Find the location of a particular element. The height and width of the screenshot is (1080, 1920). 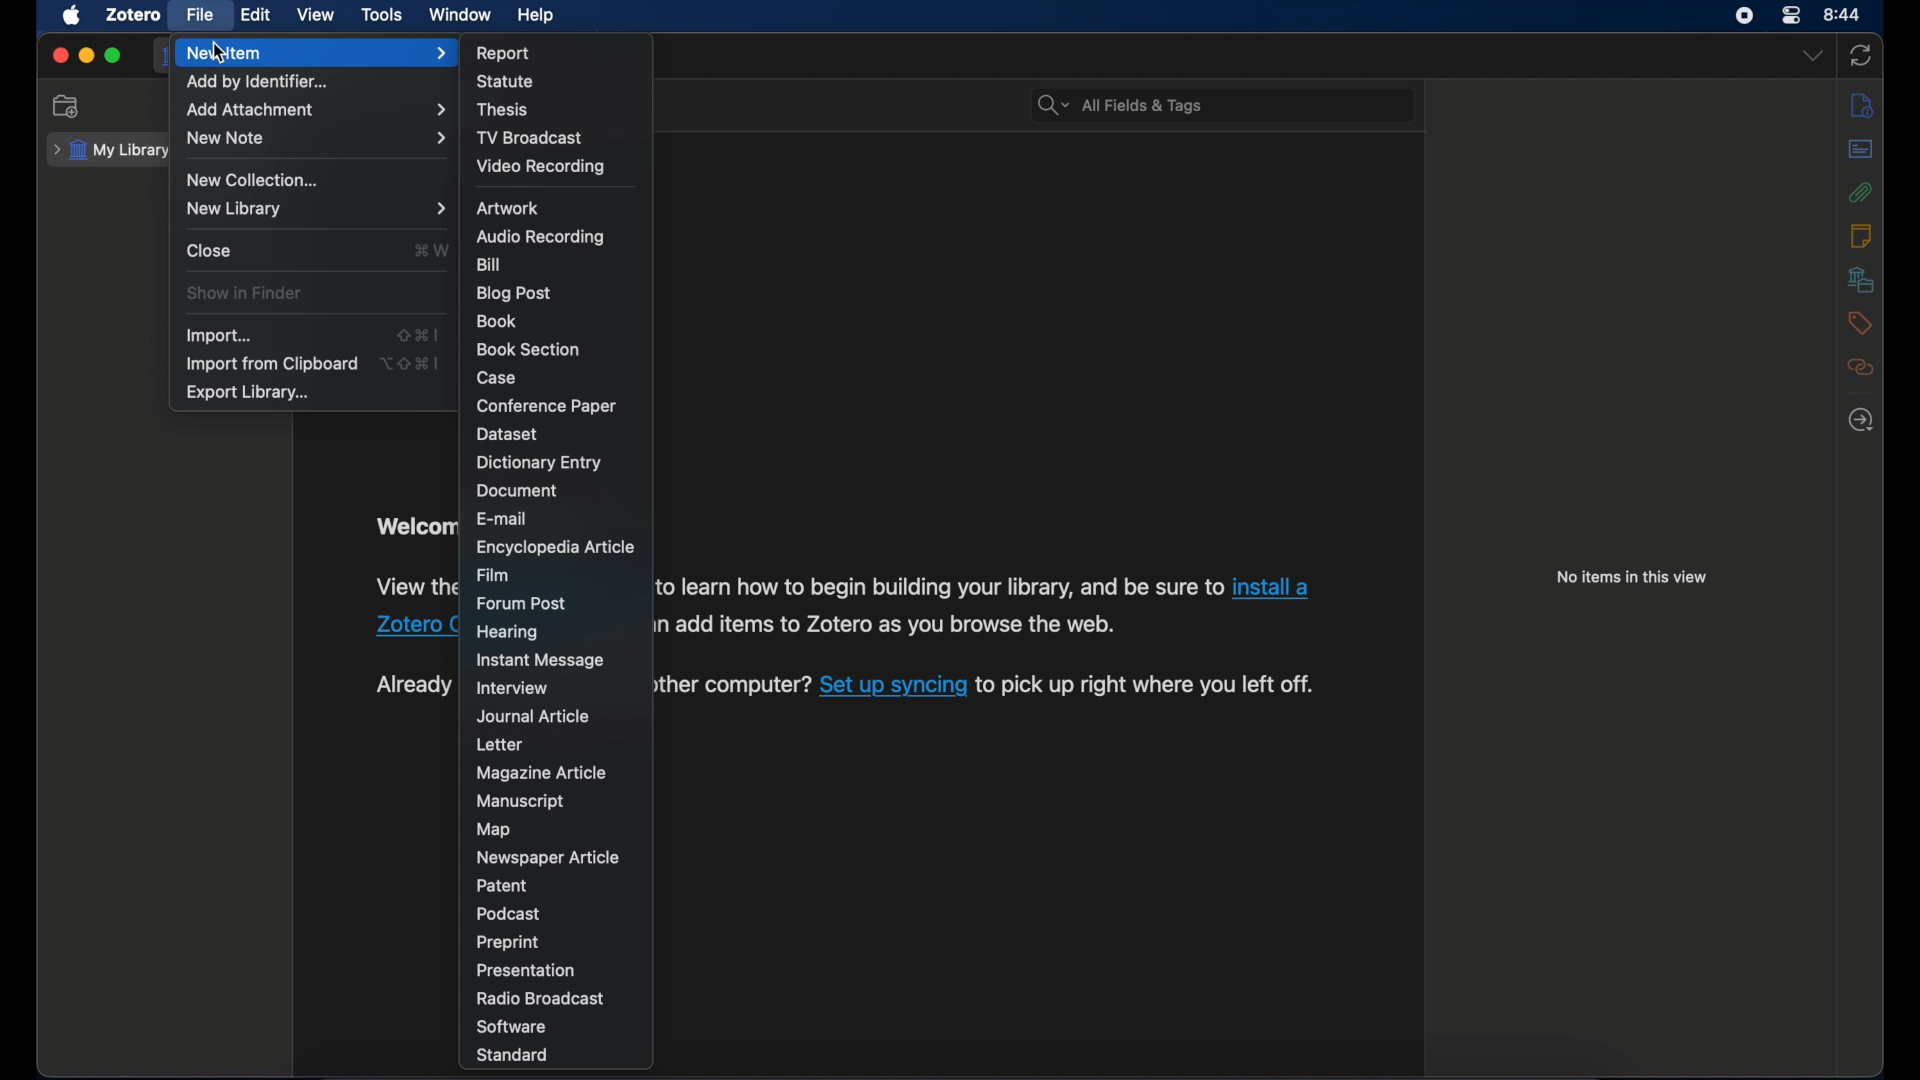

sync is located at coordinates (1864, 54).